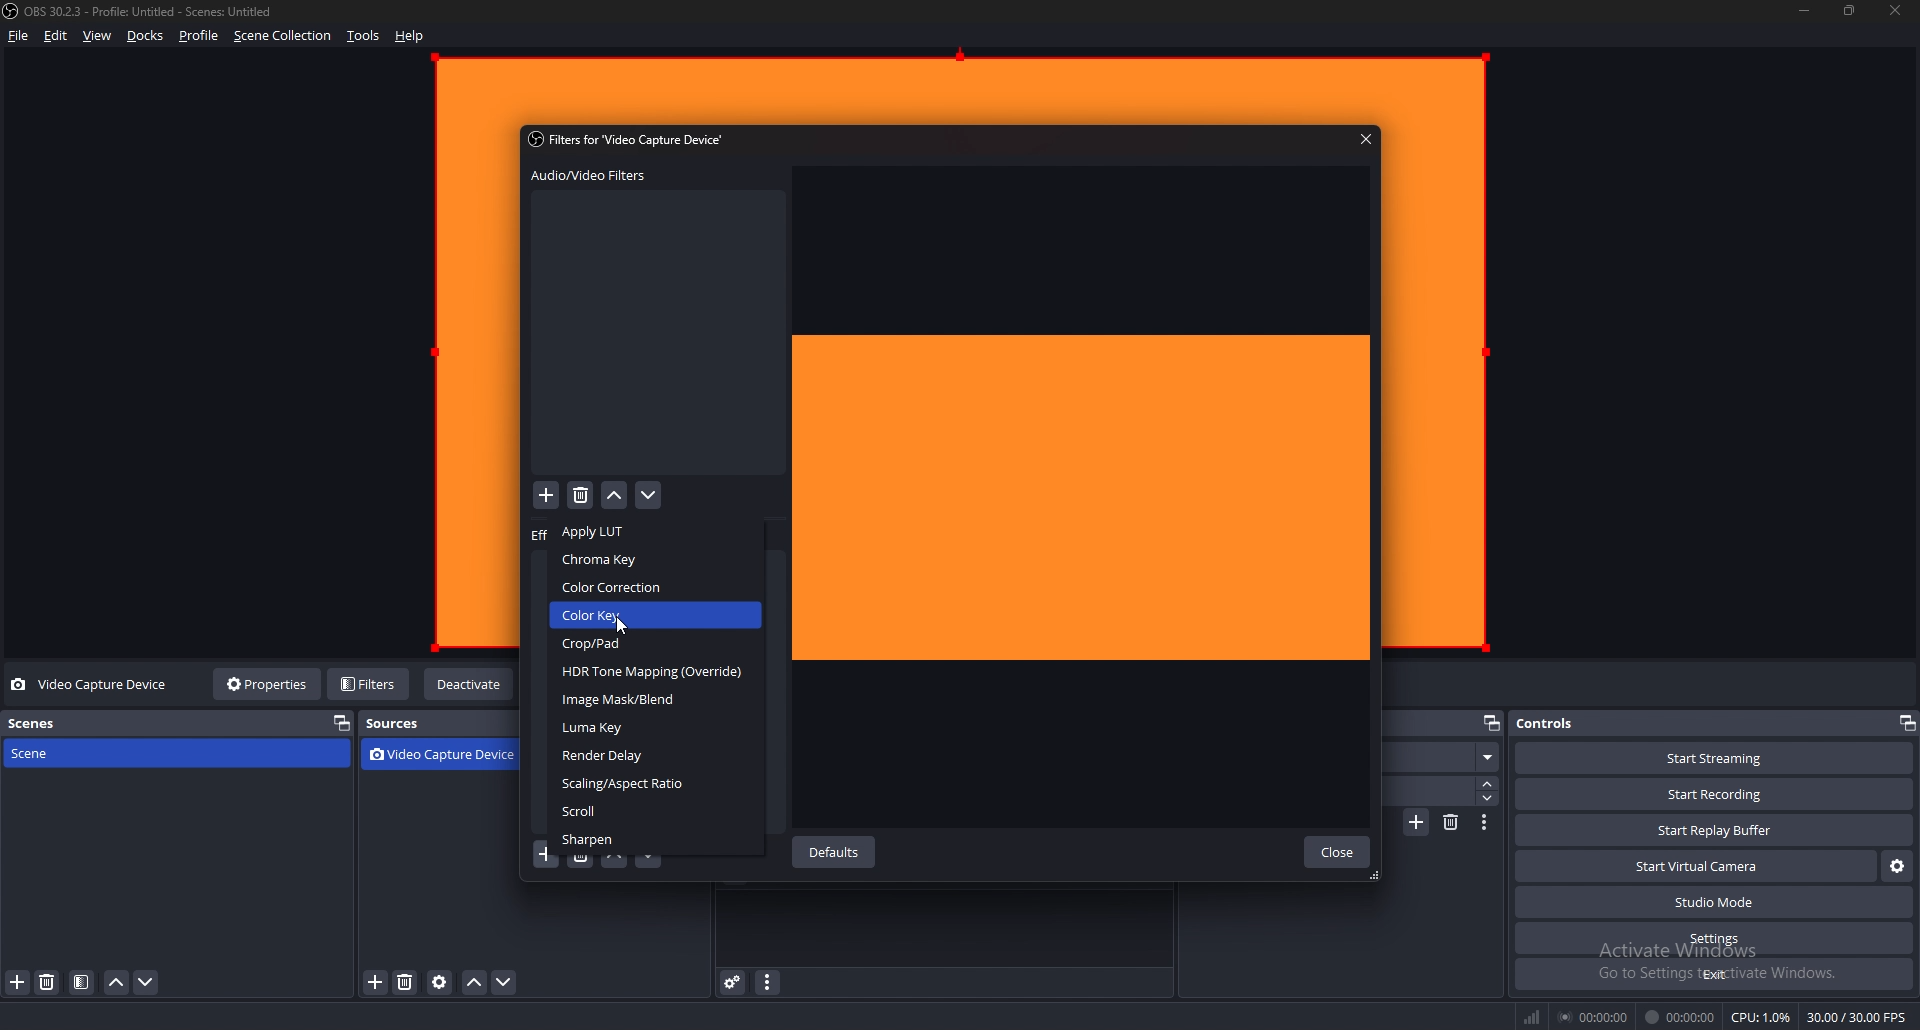 The width and height of the screenshot is (1920, 1030). What do you see at coordinates (1713, 974) in the screenshot?
I see `exit` at bounding box center [1713, 974].